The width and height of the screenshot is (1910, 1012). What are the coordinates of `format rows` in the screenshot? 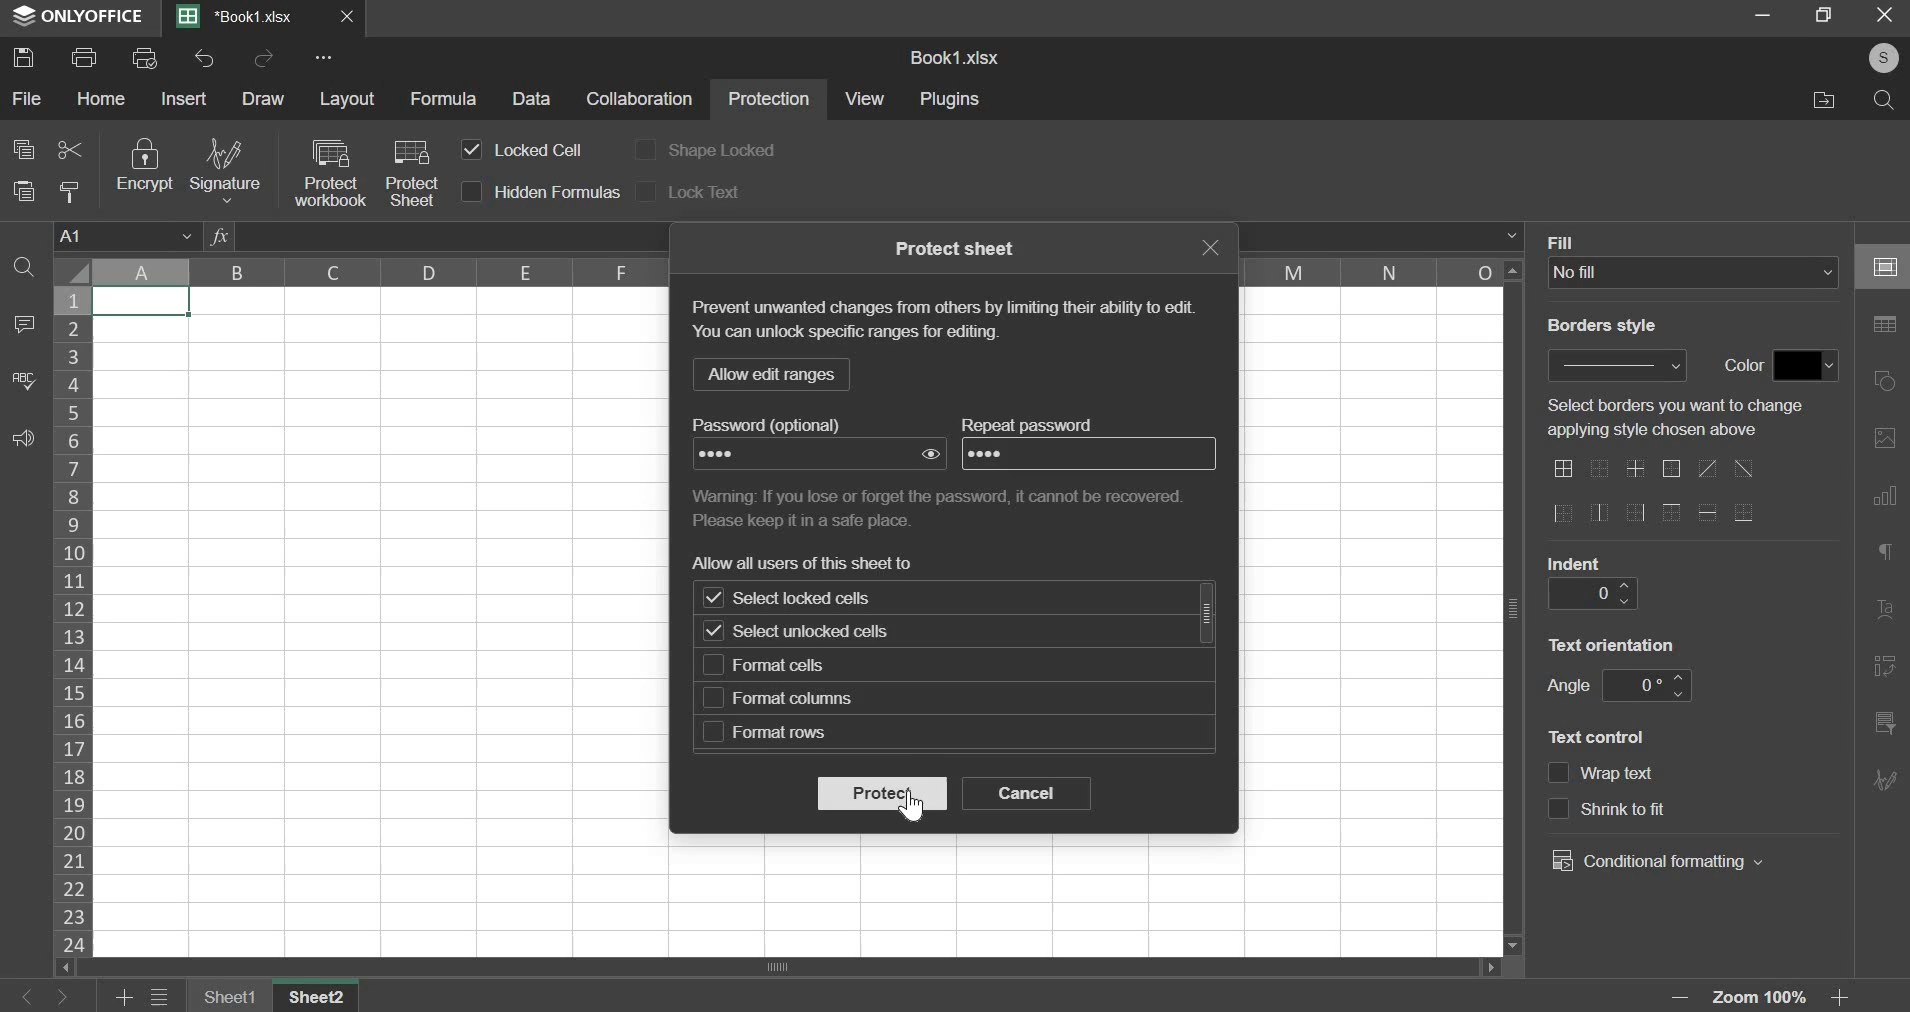 It's located at (780, 733).